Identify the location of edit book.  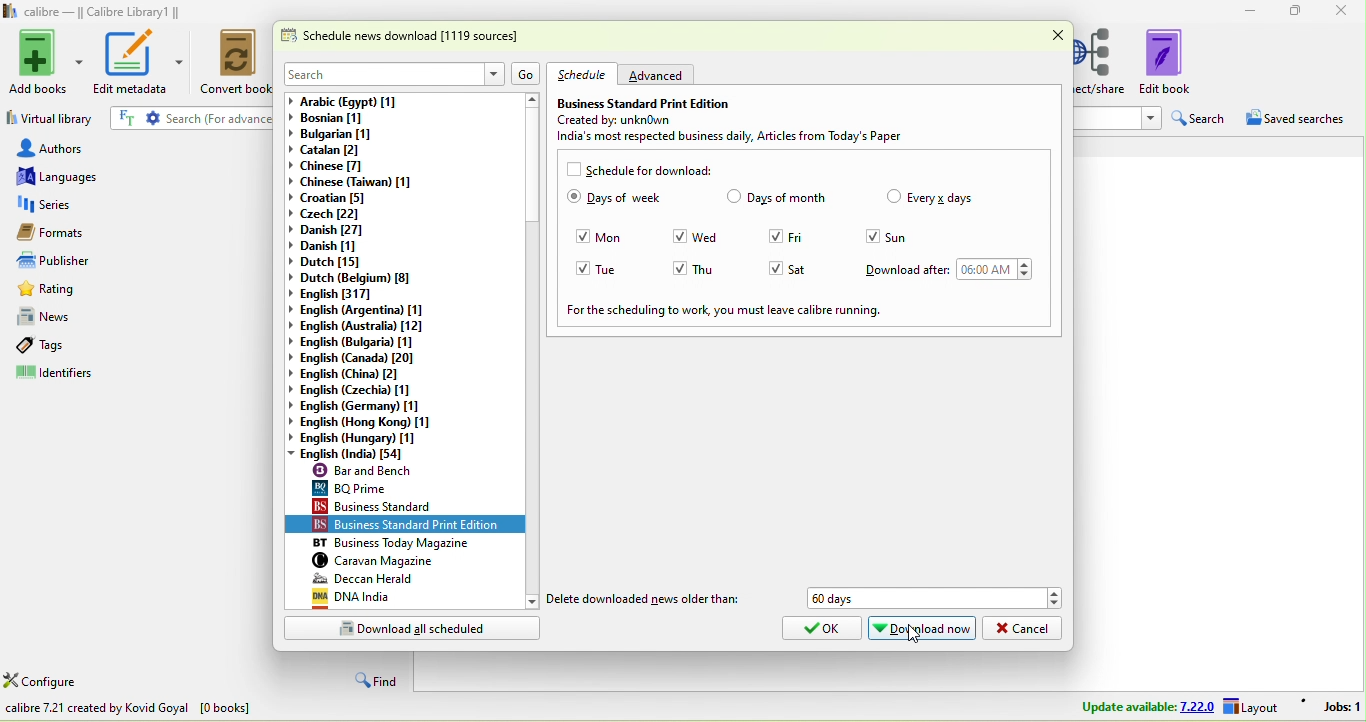
(1178, 63).